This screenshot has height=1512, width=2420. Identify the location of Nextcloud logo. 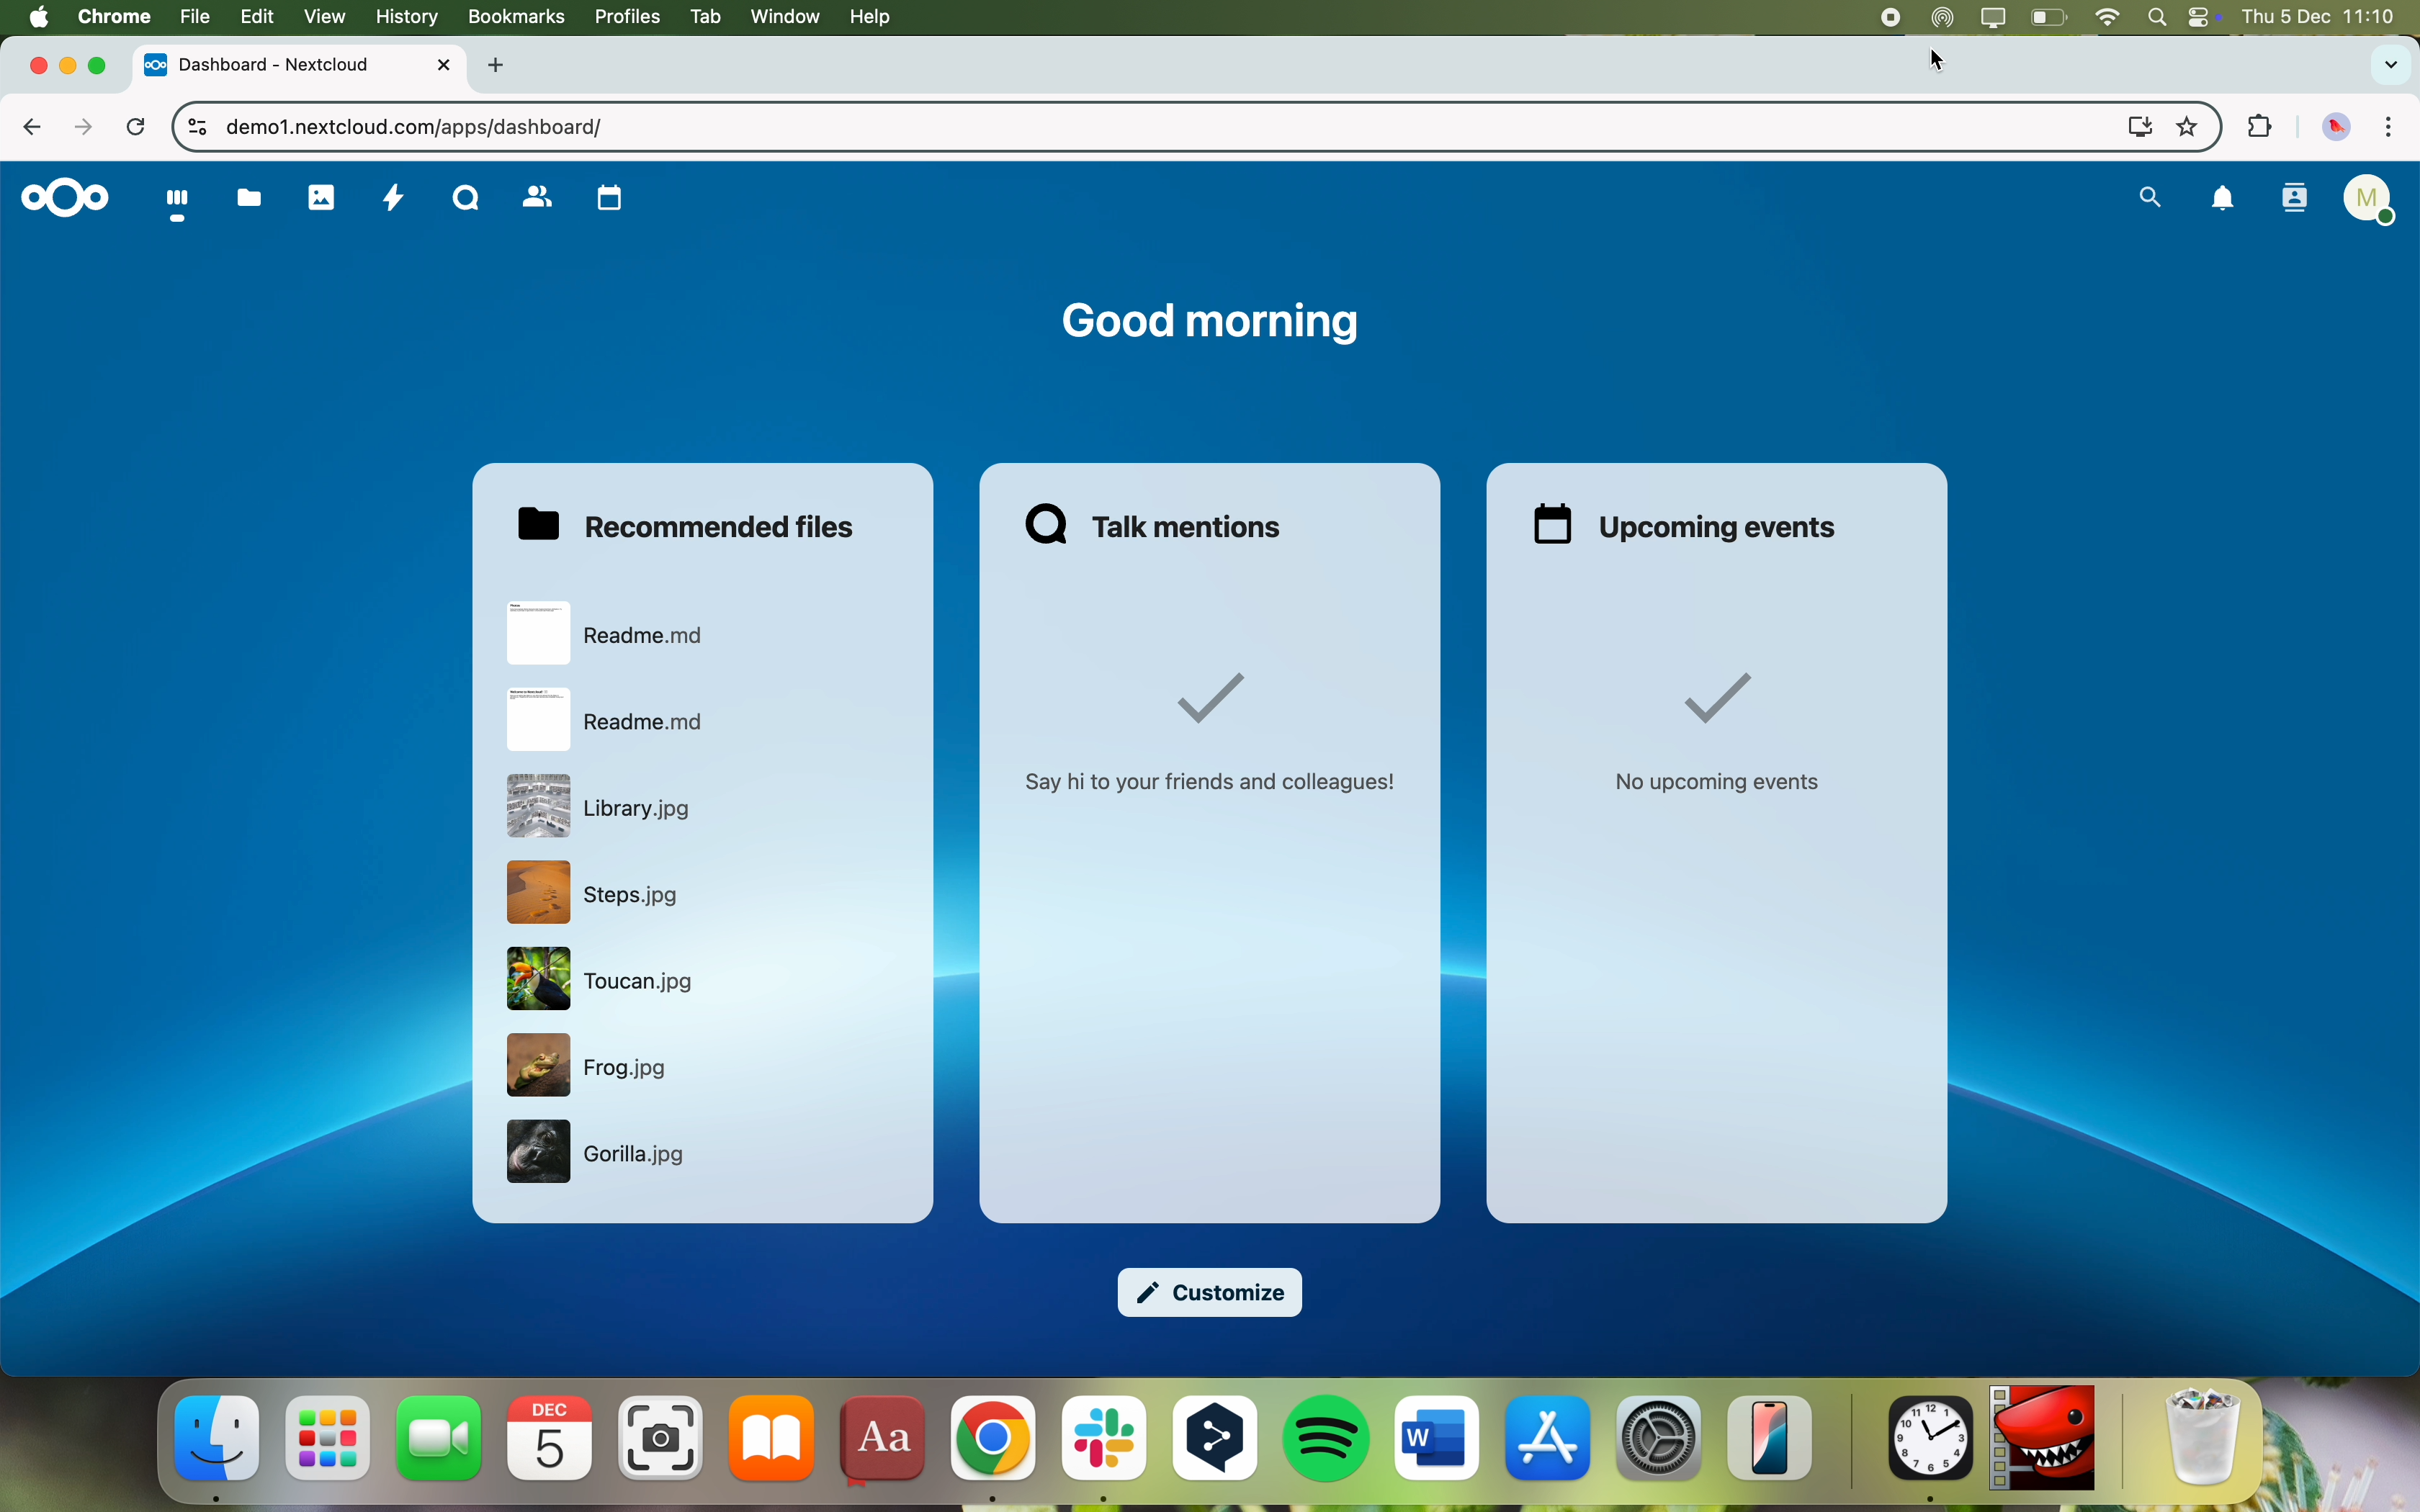
(60, 200).